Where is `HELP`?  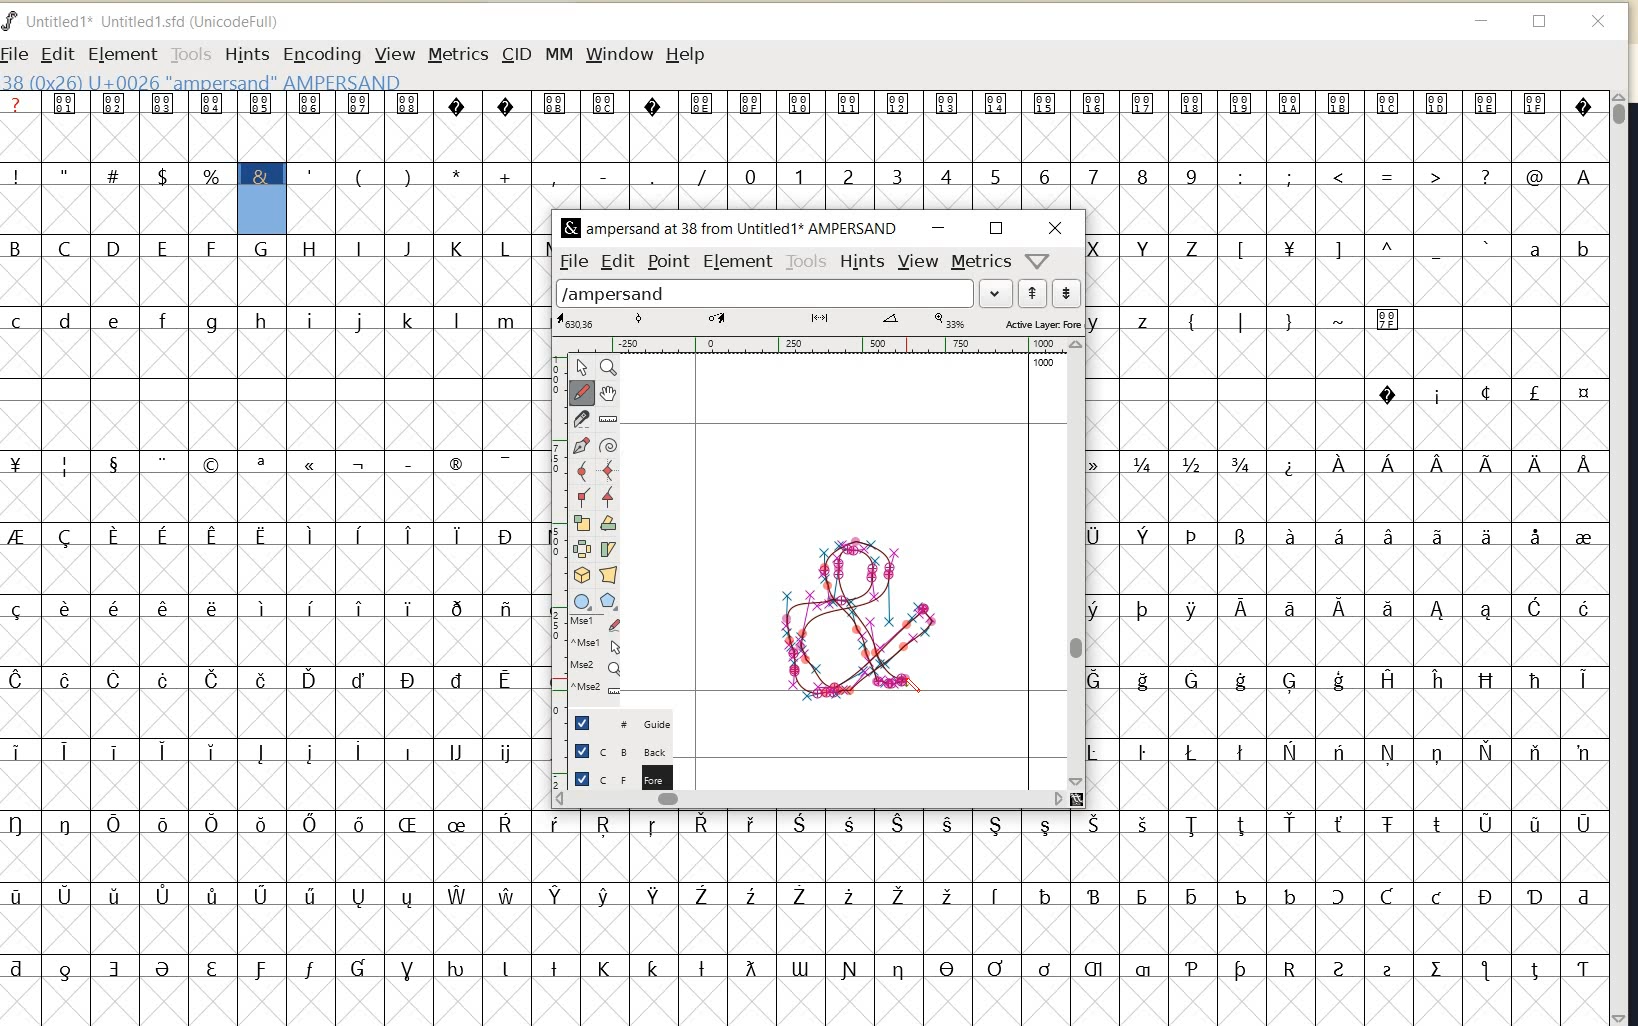 HELP is located at coordinates (686, 56).